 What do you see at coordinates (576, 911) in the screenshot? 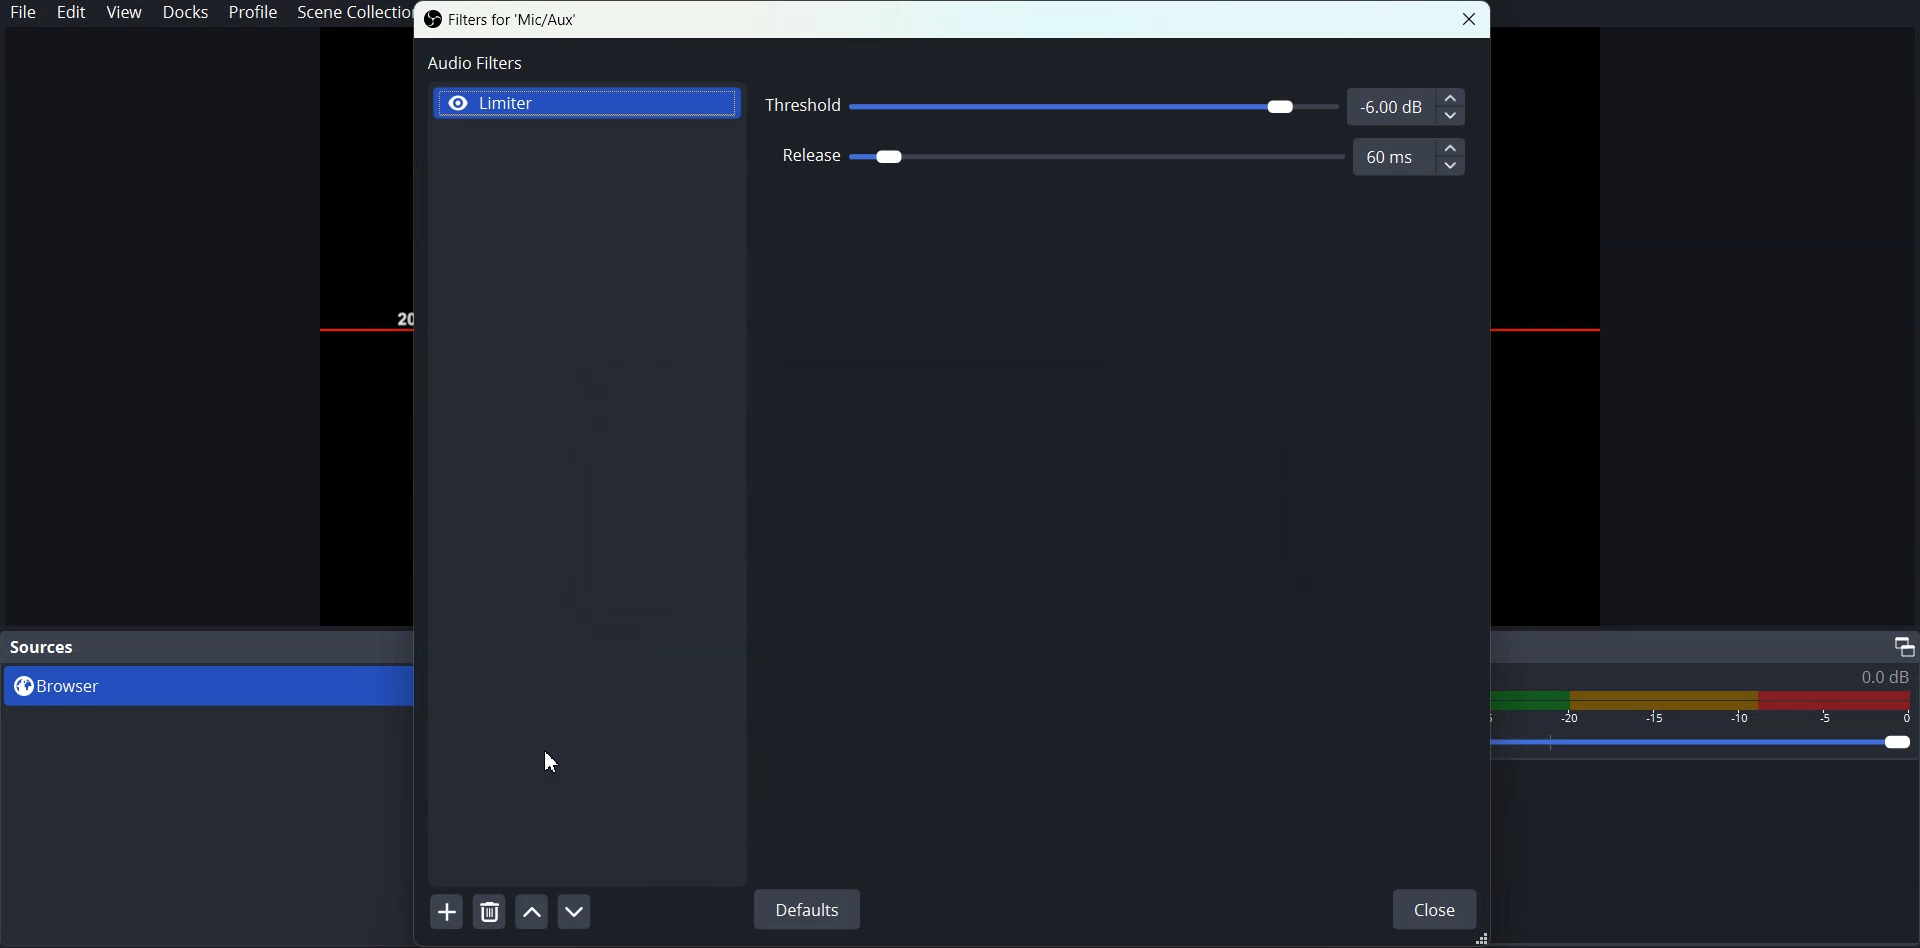
I see `Move Filter Down` at bounding box center [576, 911].